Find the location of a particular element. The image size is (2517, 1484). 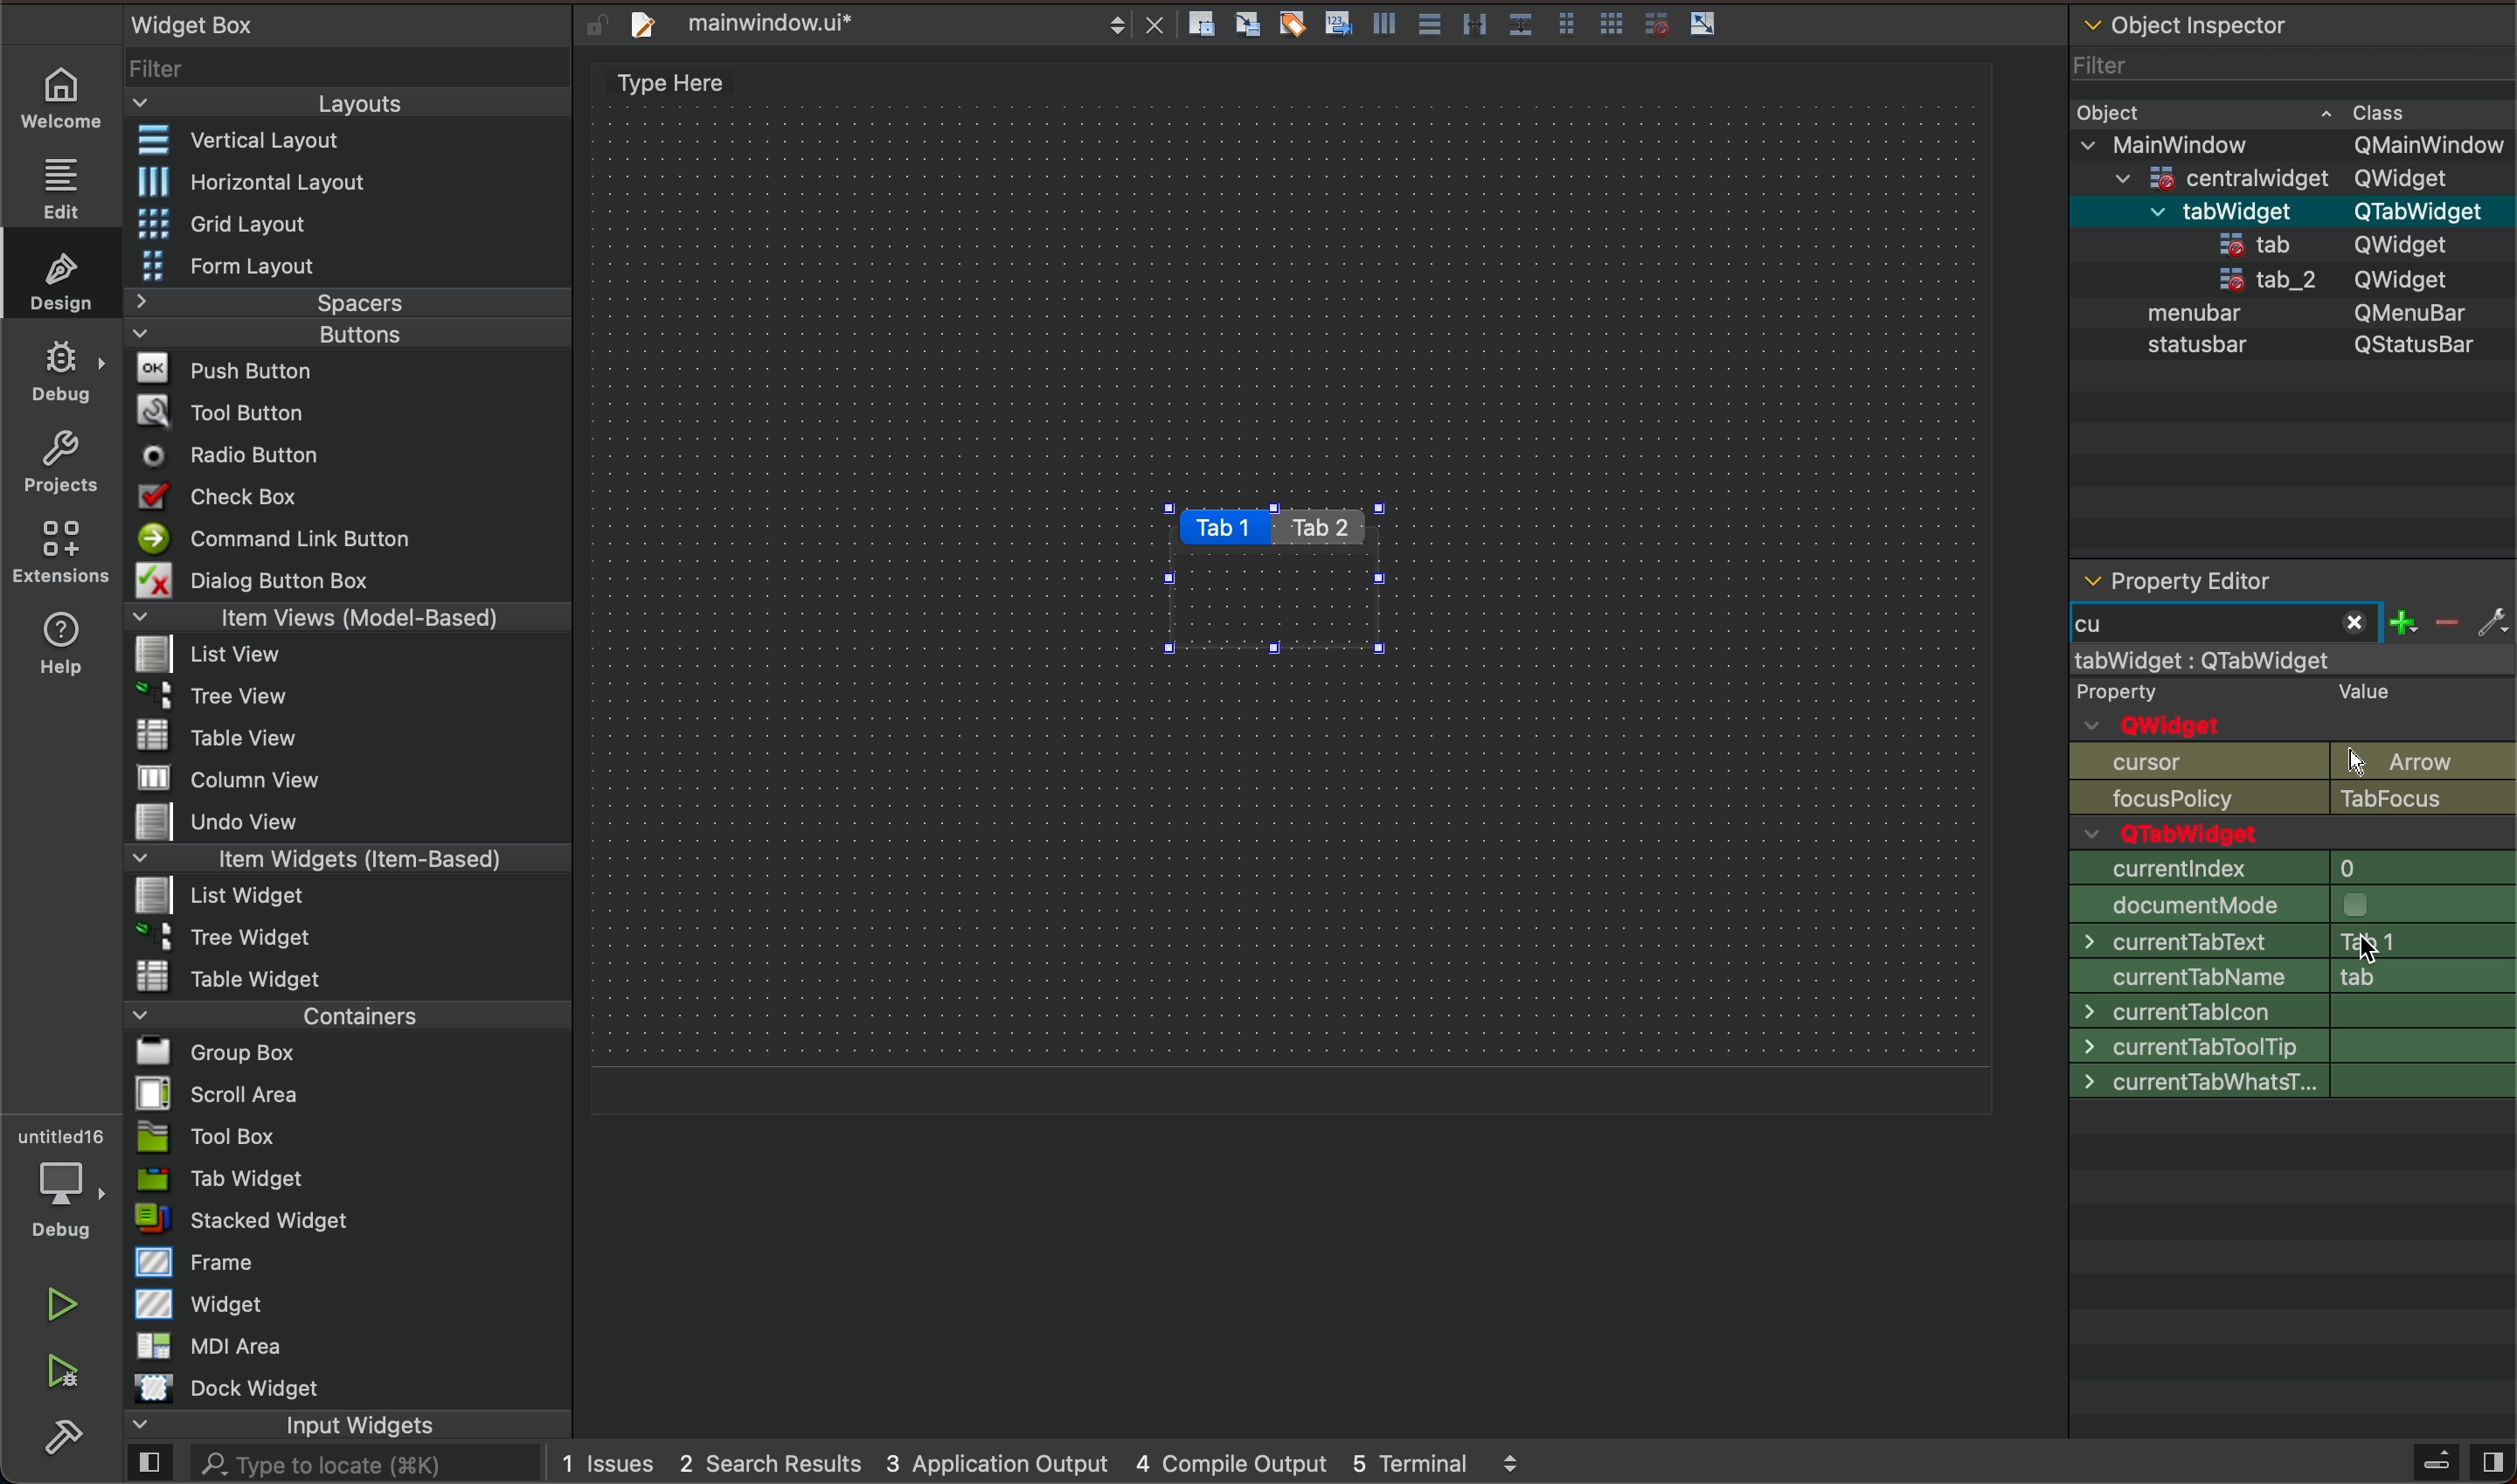

Check Box is located at coordinates (221, 493).